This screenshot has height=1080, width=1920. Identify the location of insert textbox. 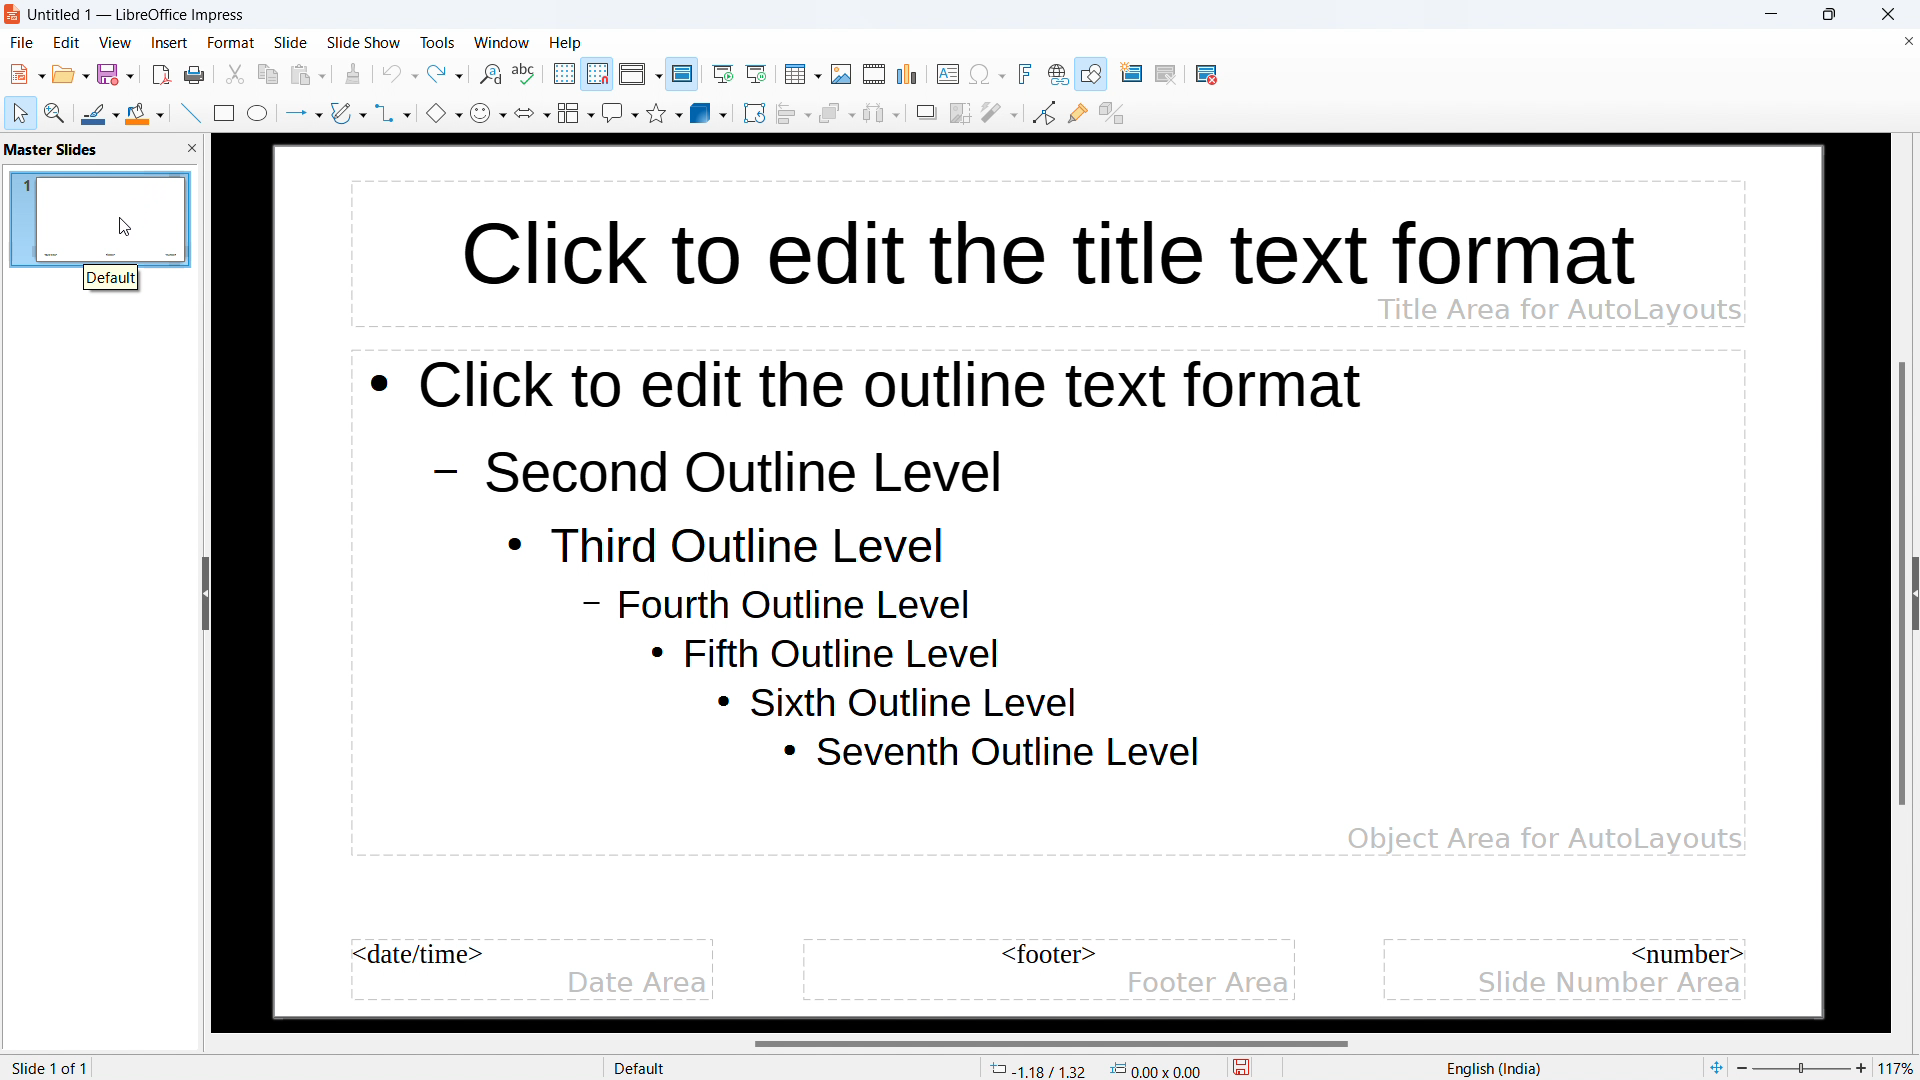
(949, 74).